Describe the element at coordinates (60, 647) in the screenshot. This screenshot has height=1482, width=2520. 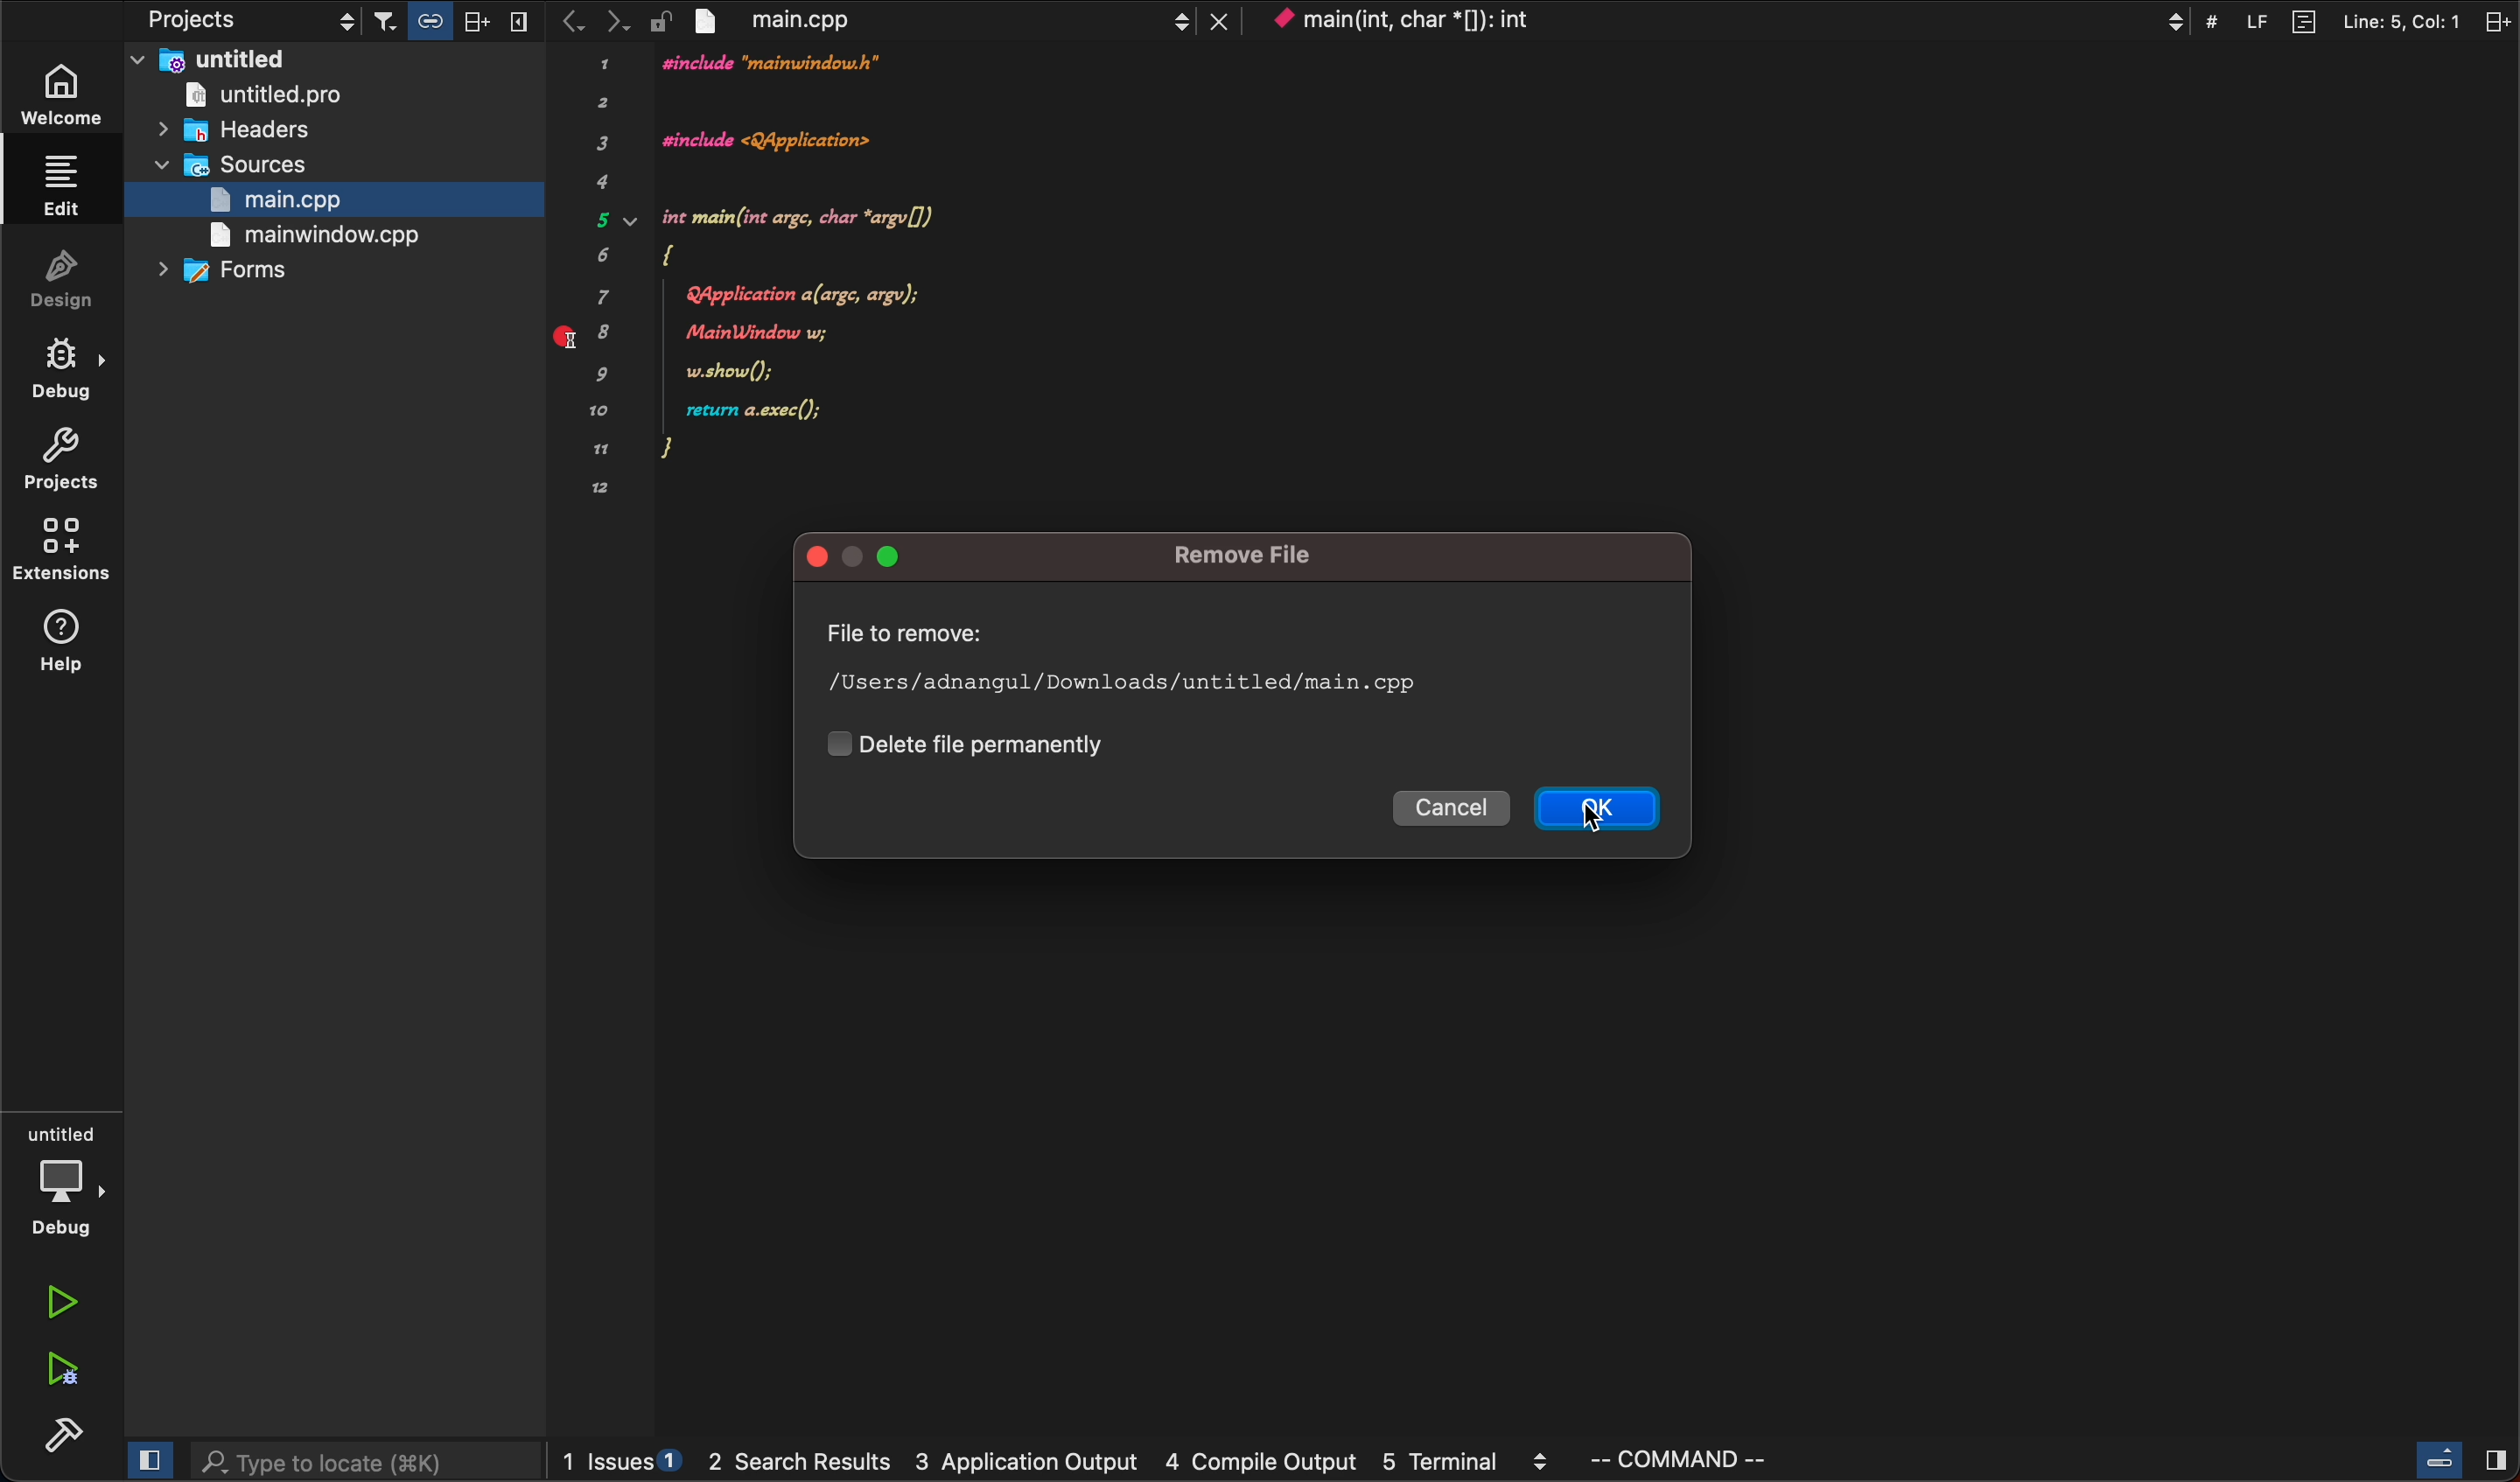
I see `help` at that location.